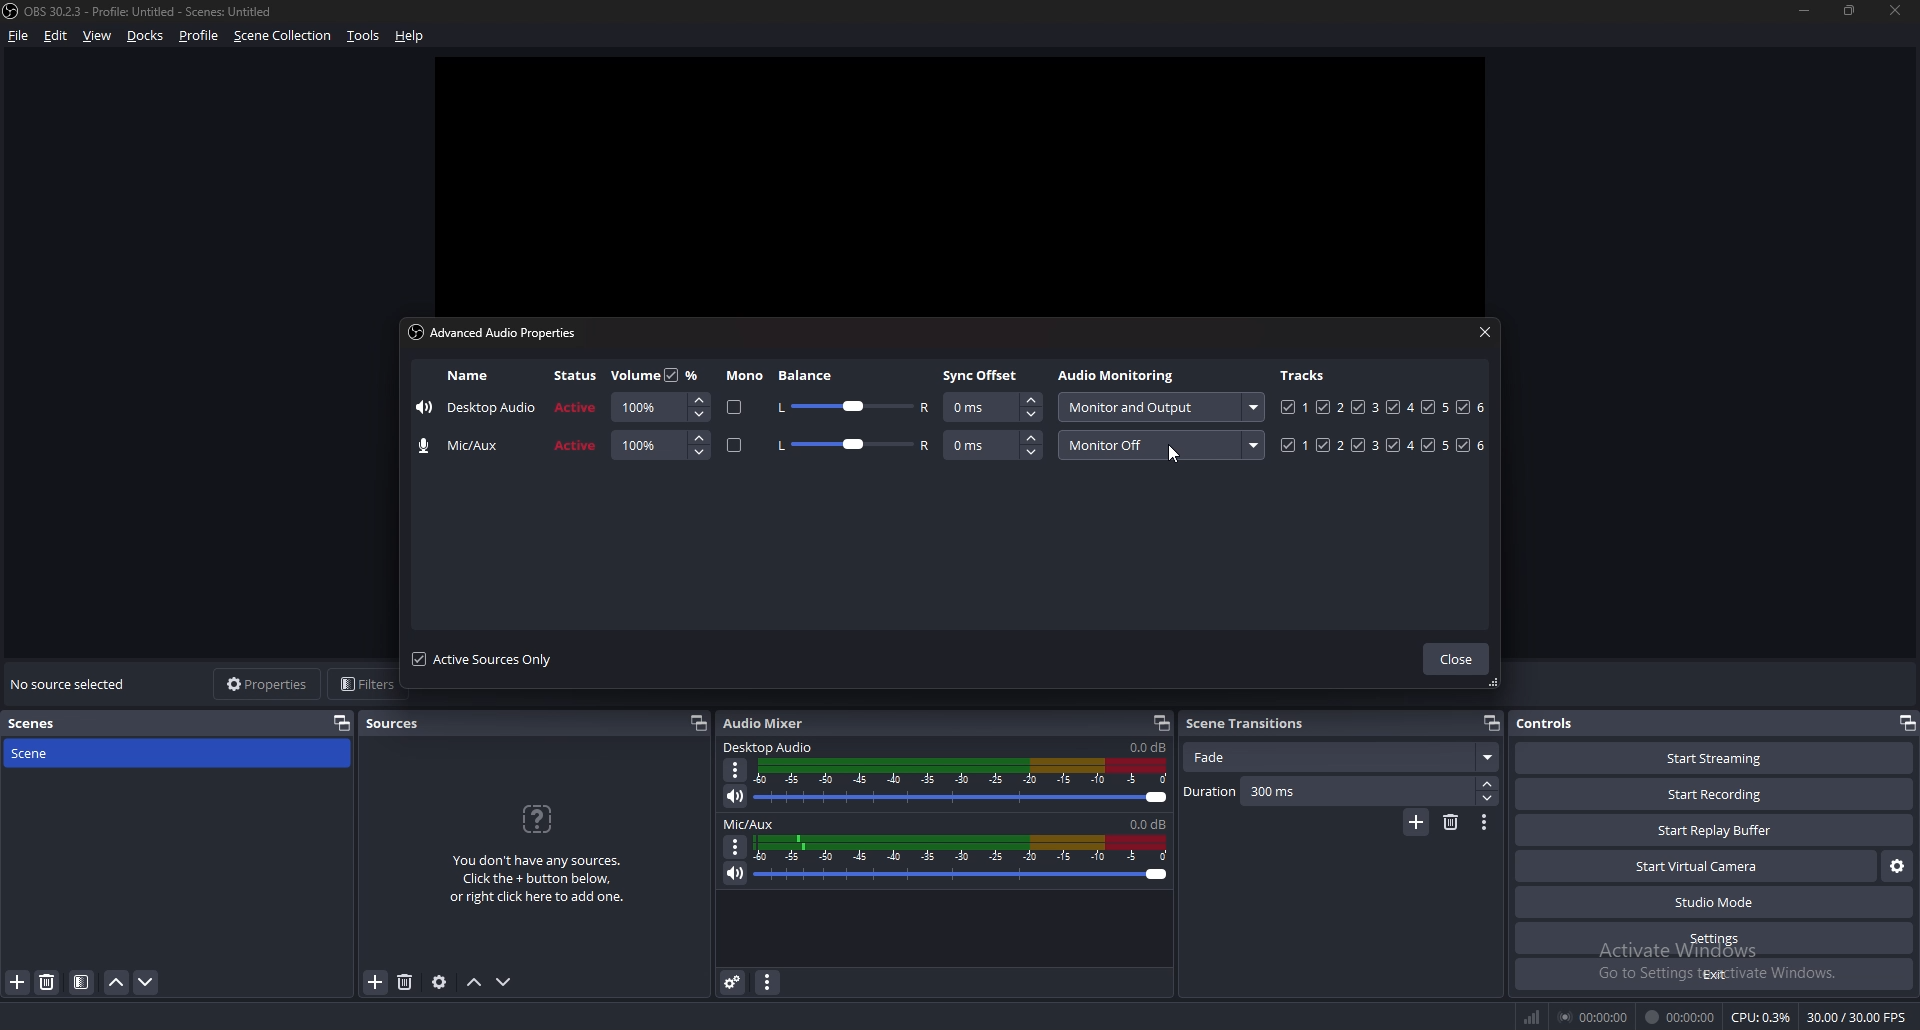 This screenshot has width=1920, height=1030. What do you see at coordinates (1386, 407) in the screenshot?
I see `tracks` at bounding box center [1386, 407].